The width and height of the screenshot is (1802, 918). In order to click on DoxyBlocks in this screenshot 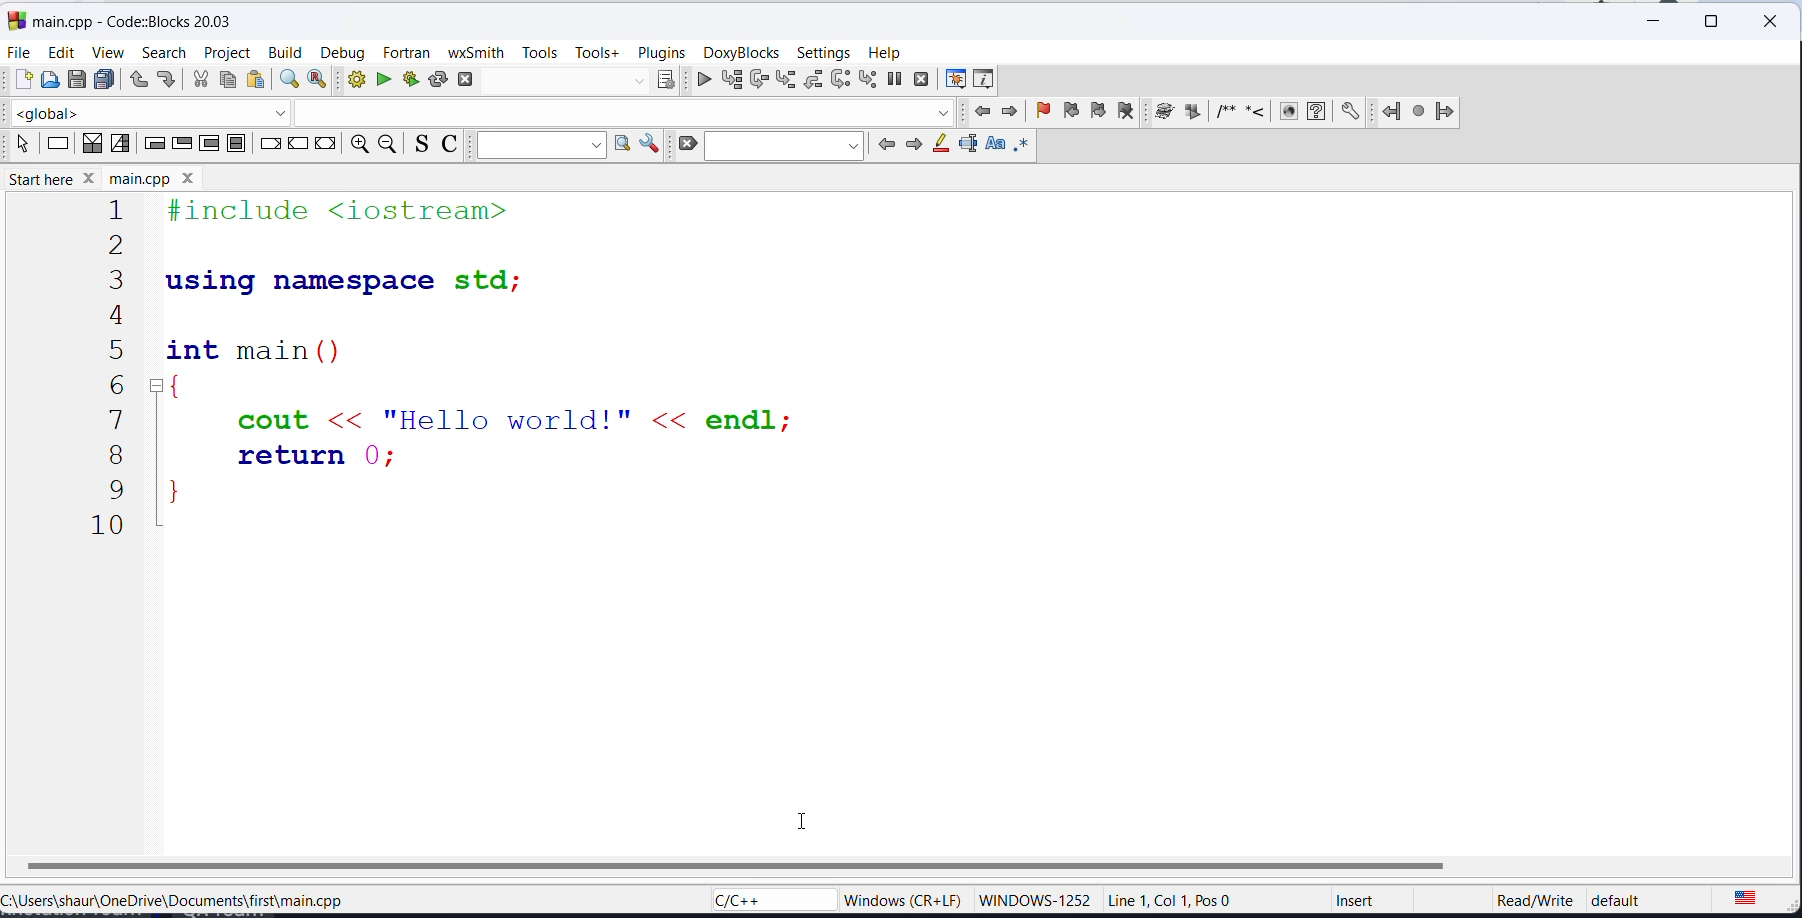, I will do `click(743, 53)`.